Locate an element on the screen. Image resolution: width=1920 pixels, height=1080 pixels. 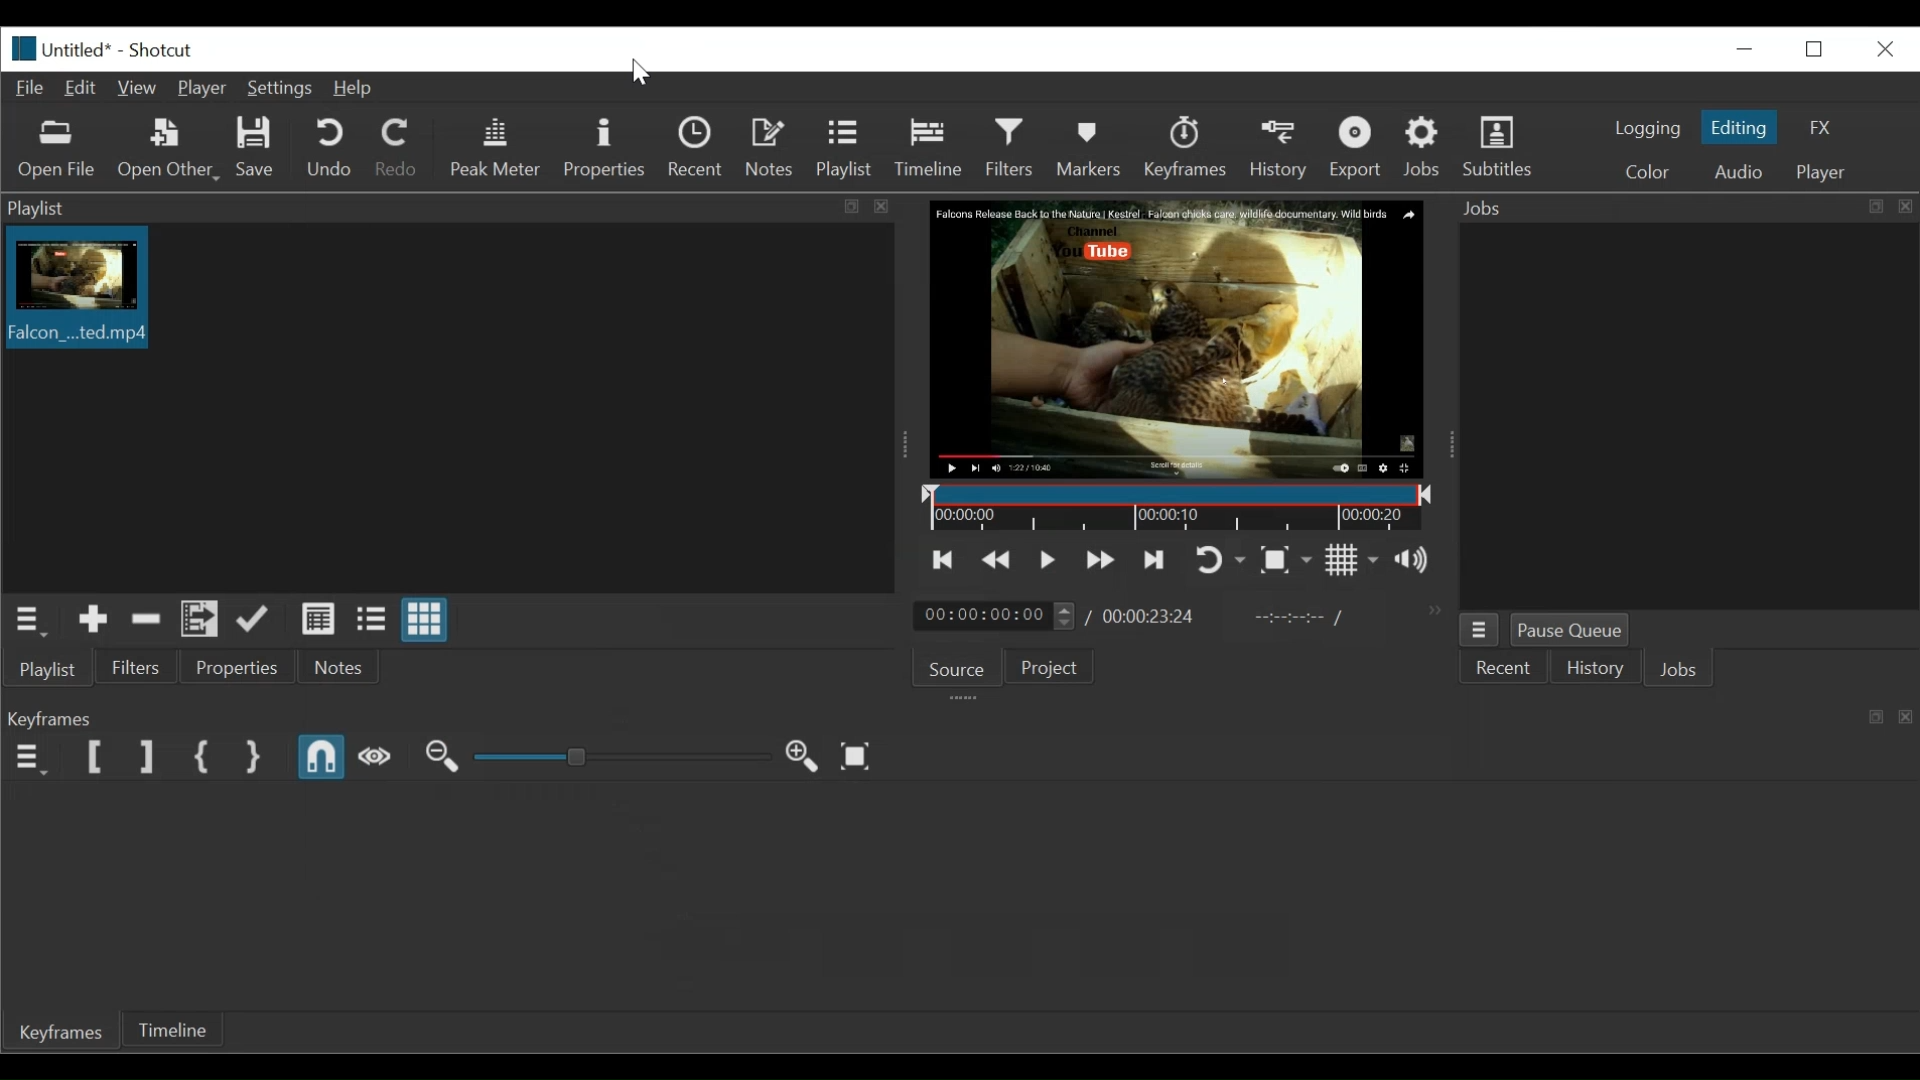
minimize is located at coordinates (1747, 48).